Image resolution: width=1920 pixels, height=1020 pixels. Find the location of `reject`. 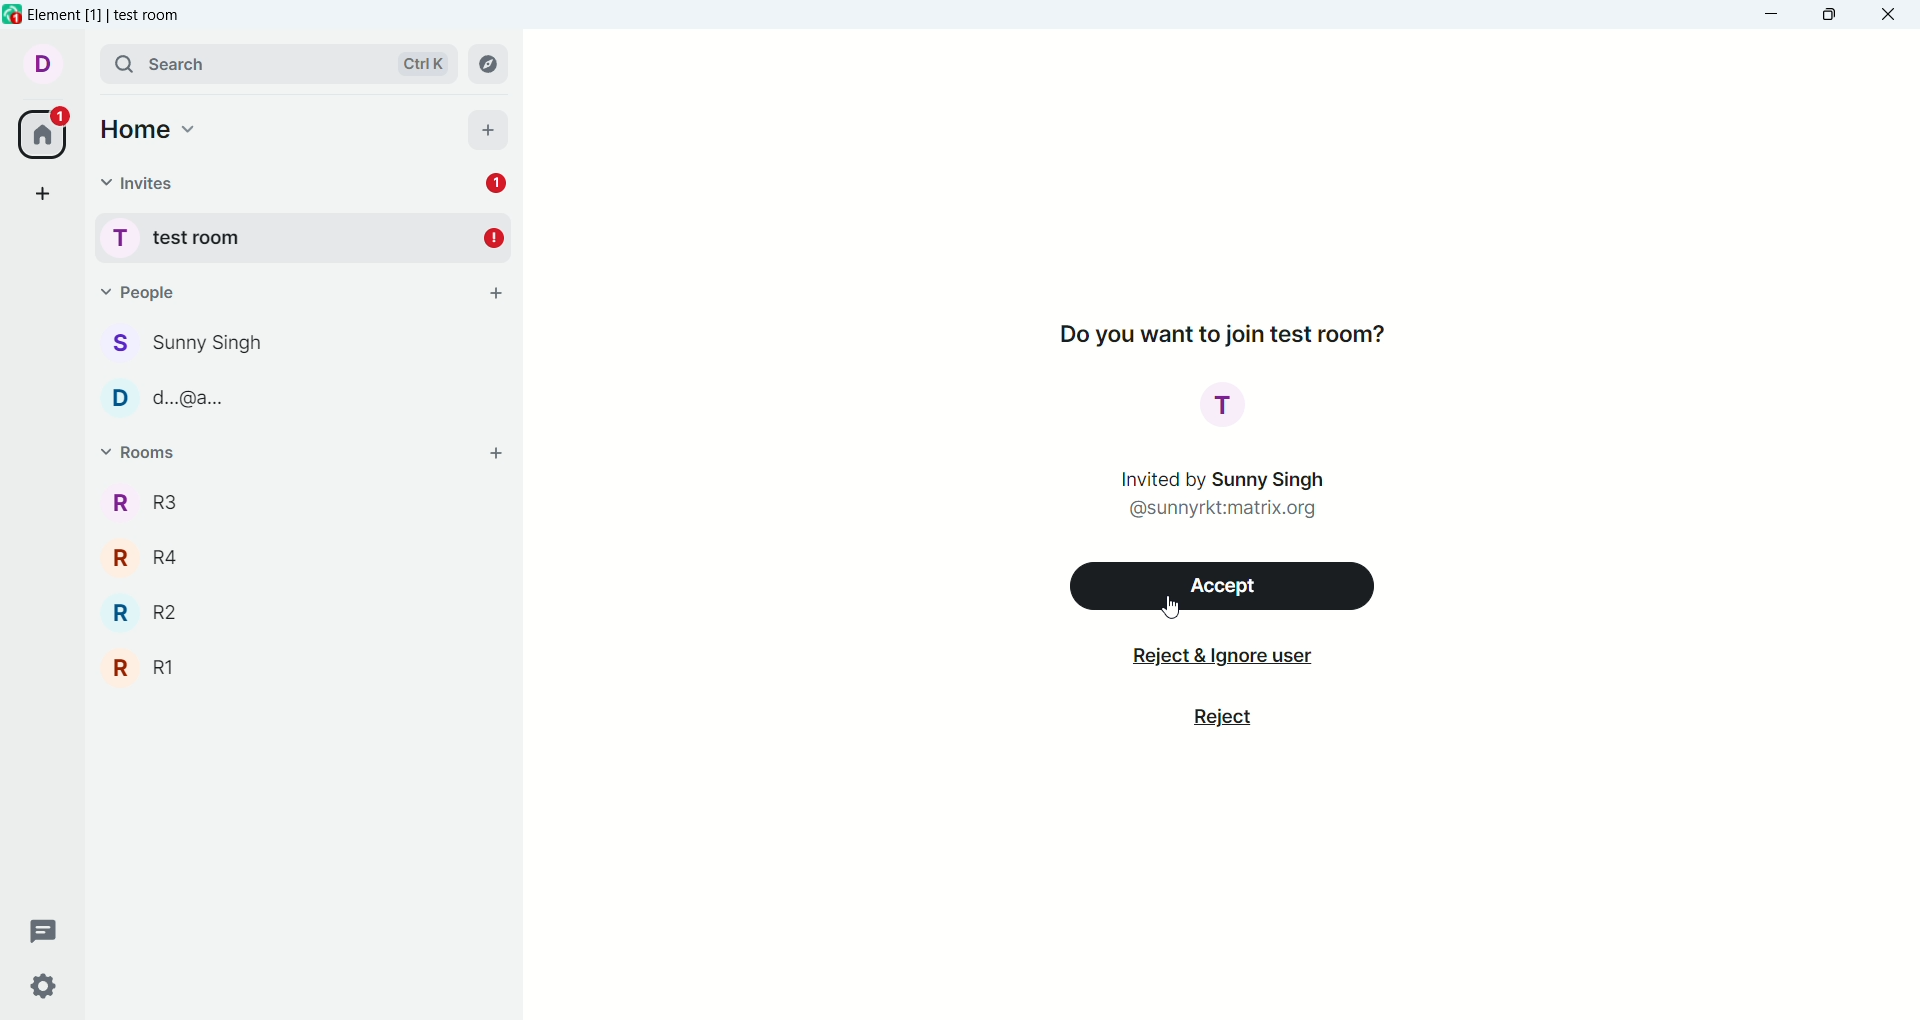

reject is located at coordinates (1225, 720).